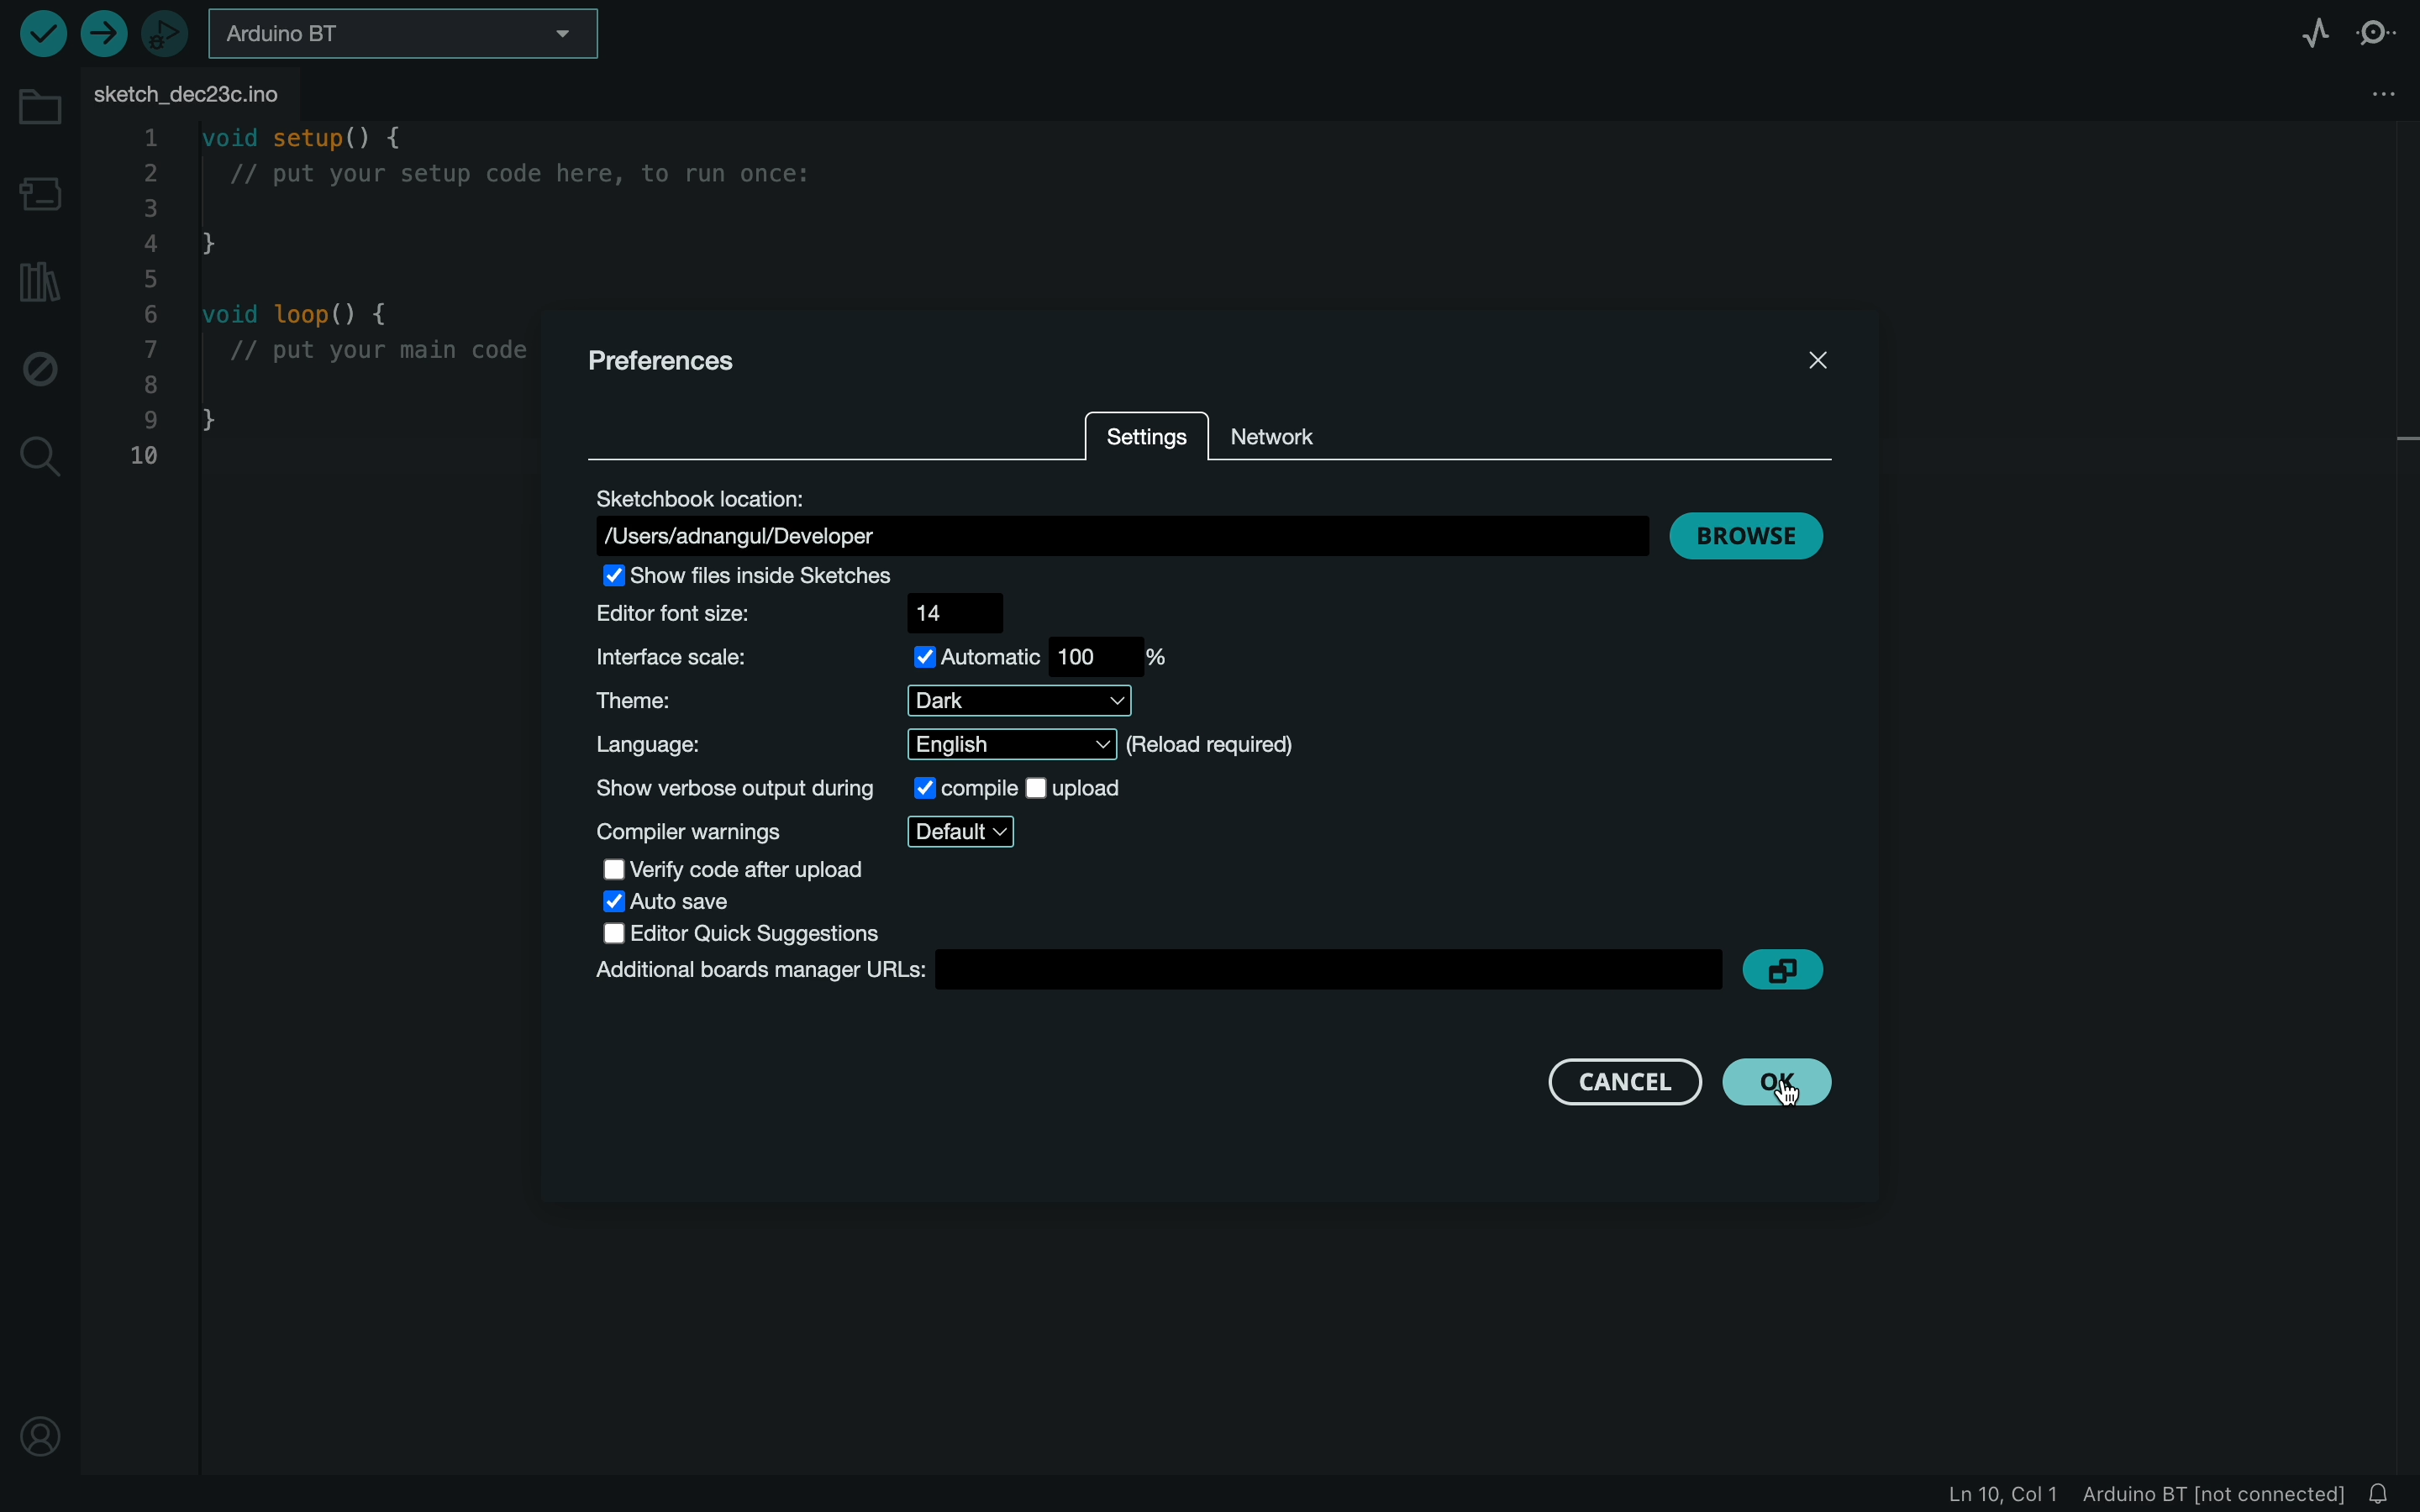  What do you see at coordinates (397, 37) in the screenshot?
I see `board selecter` at bounding box center [397, 37].